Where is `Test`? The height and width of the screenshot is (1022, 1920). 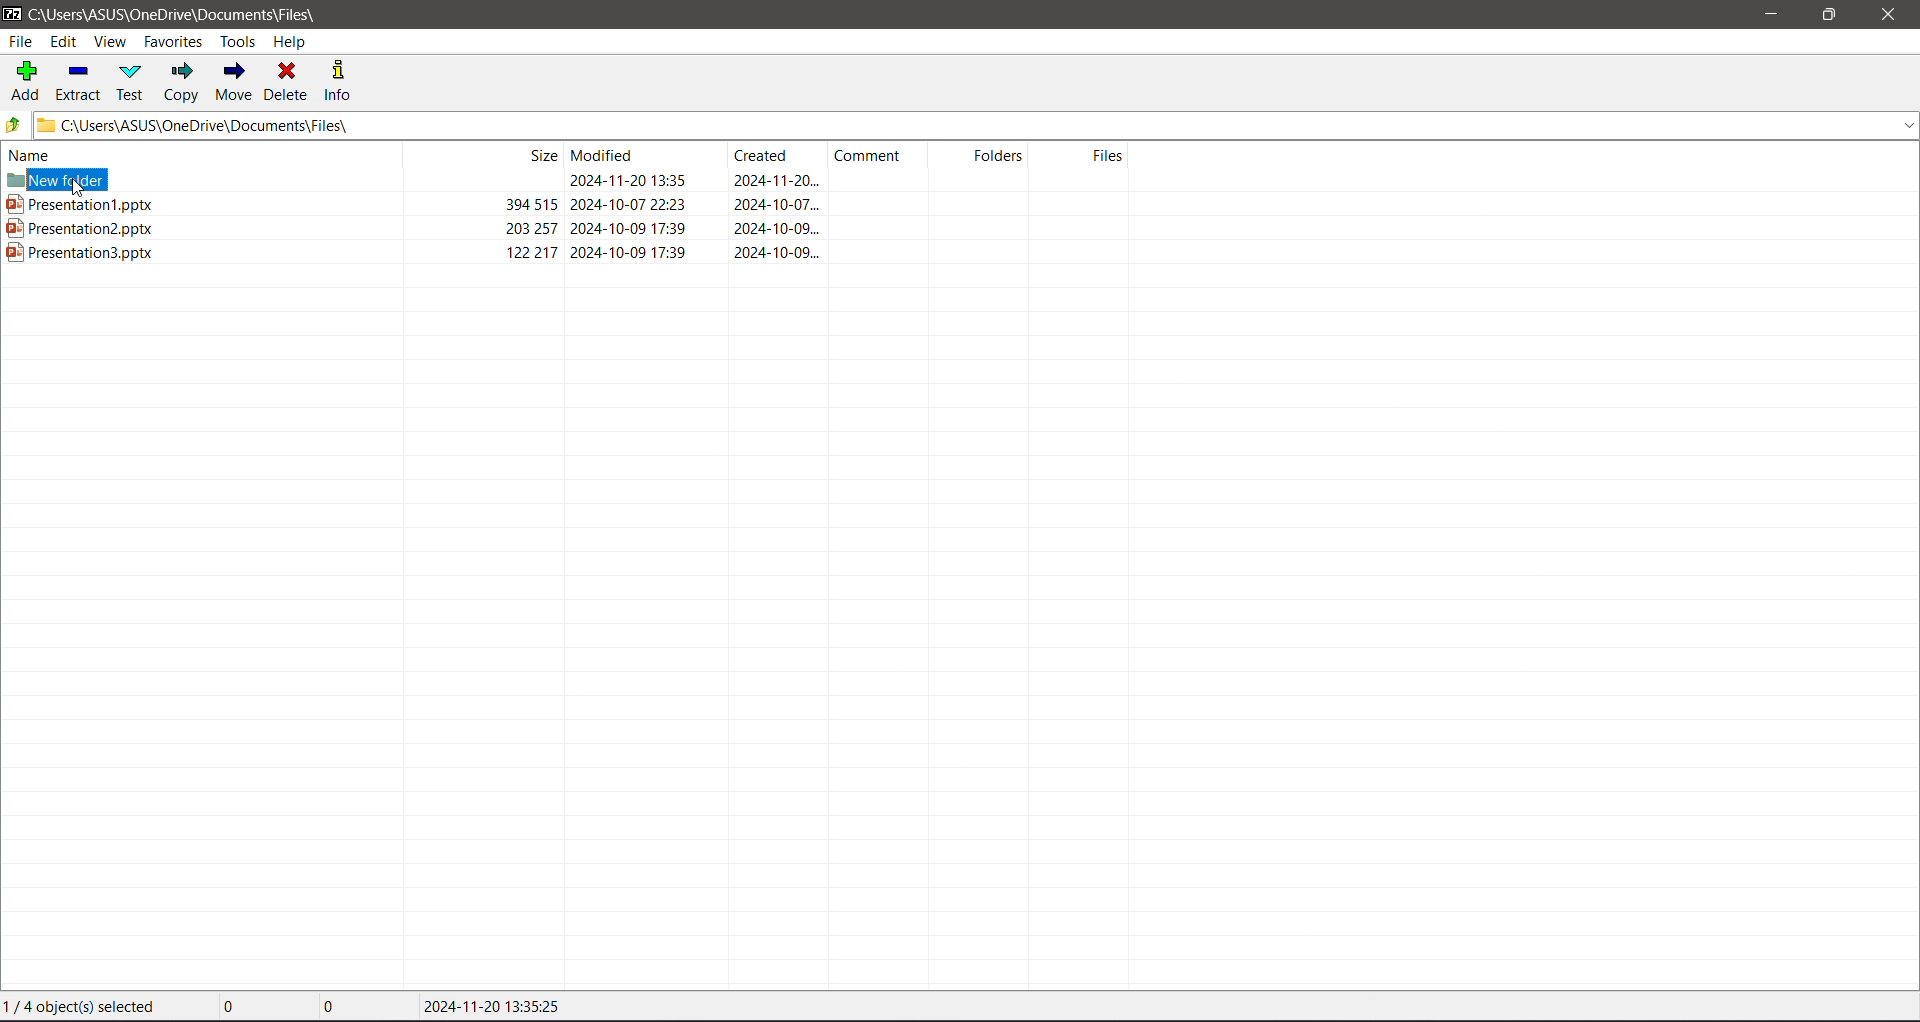 Test is located at coordinates (132, 82).